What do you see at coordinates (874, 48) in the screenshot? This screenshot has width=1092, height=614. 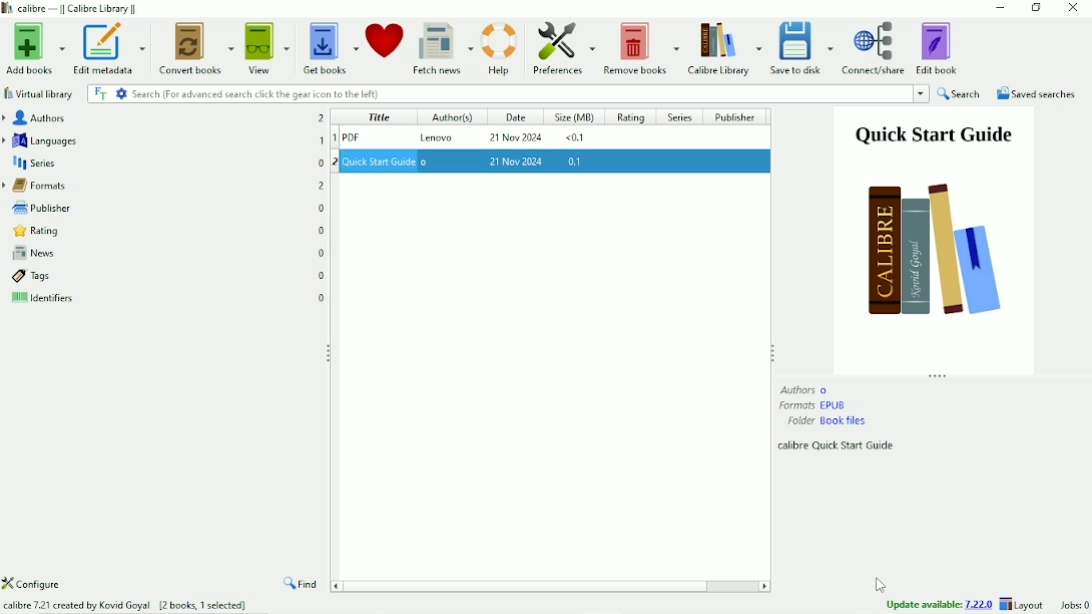 I see `Connect/share` at bounding box center [874, 48].